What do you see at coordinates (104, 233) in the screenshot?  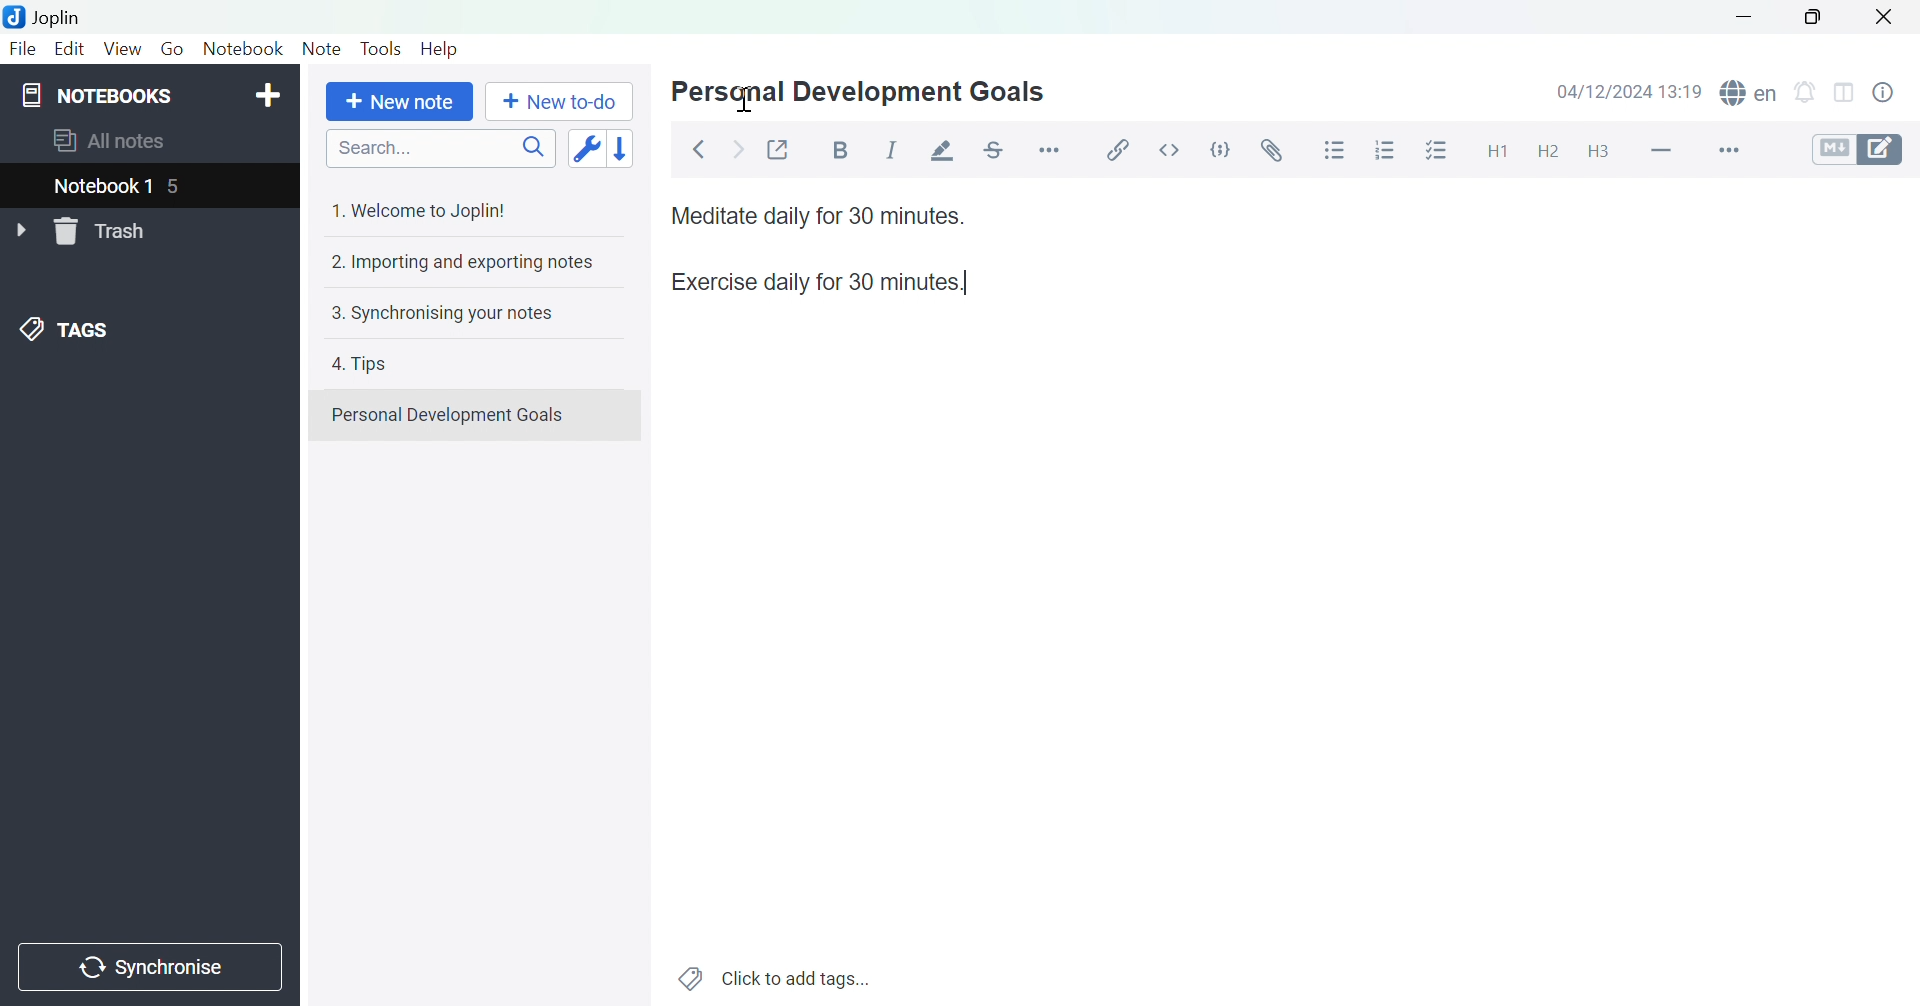 I see `Trash` at bounding box center [104, 233].